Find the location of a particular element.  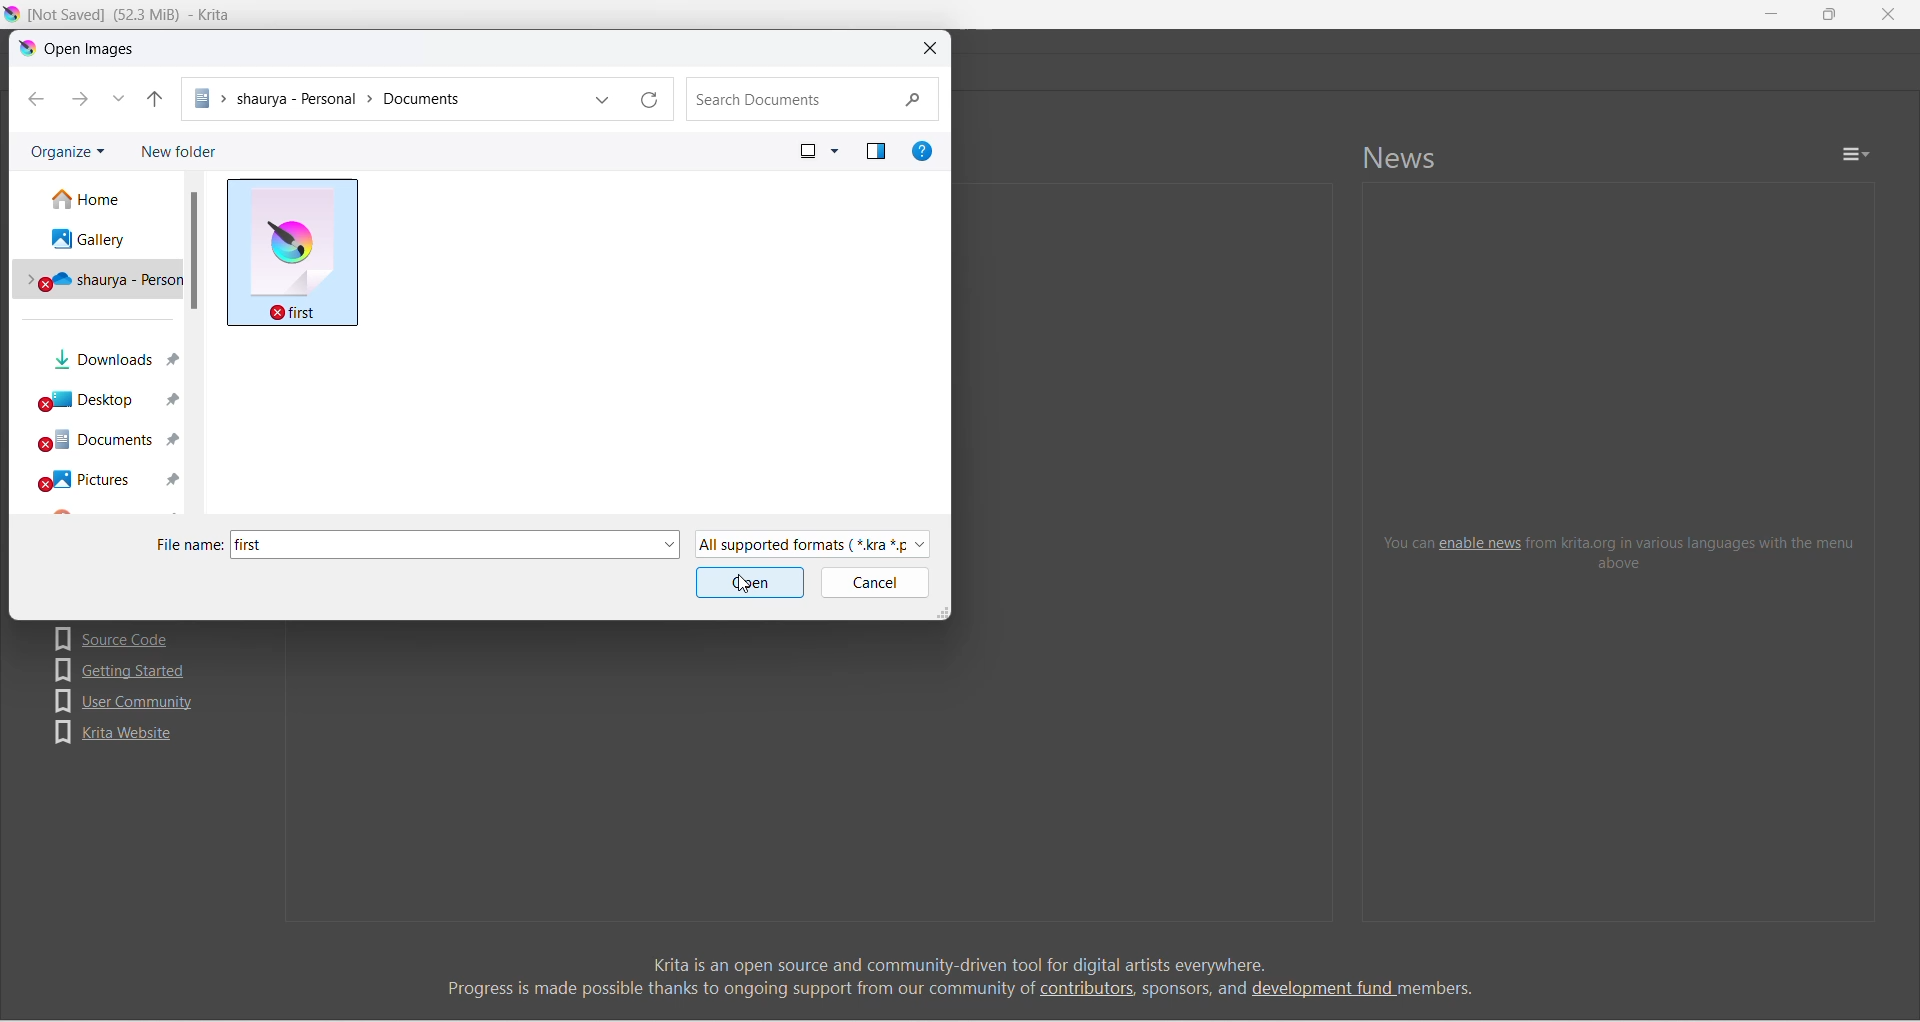

gallery is located at coordinates (97, 236).